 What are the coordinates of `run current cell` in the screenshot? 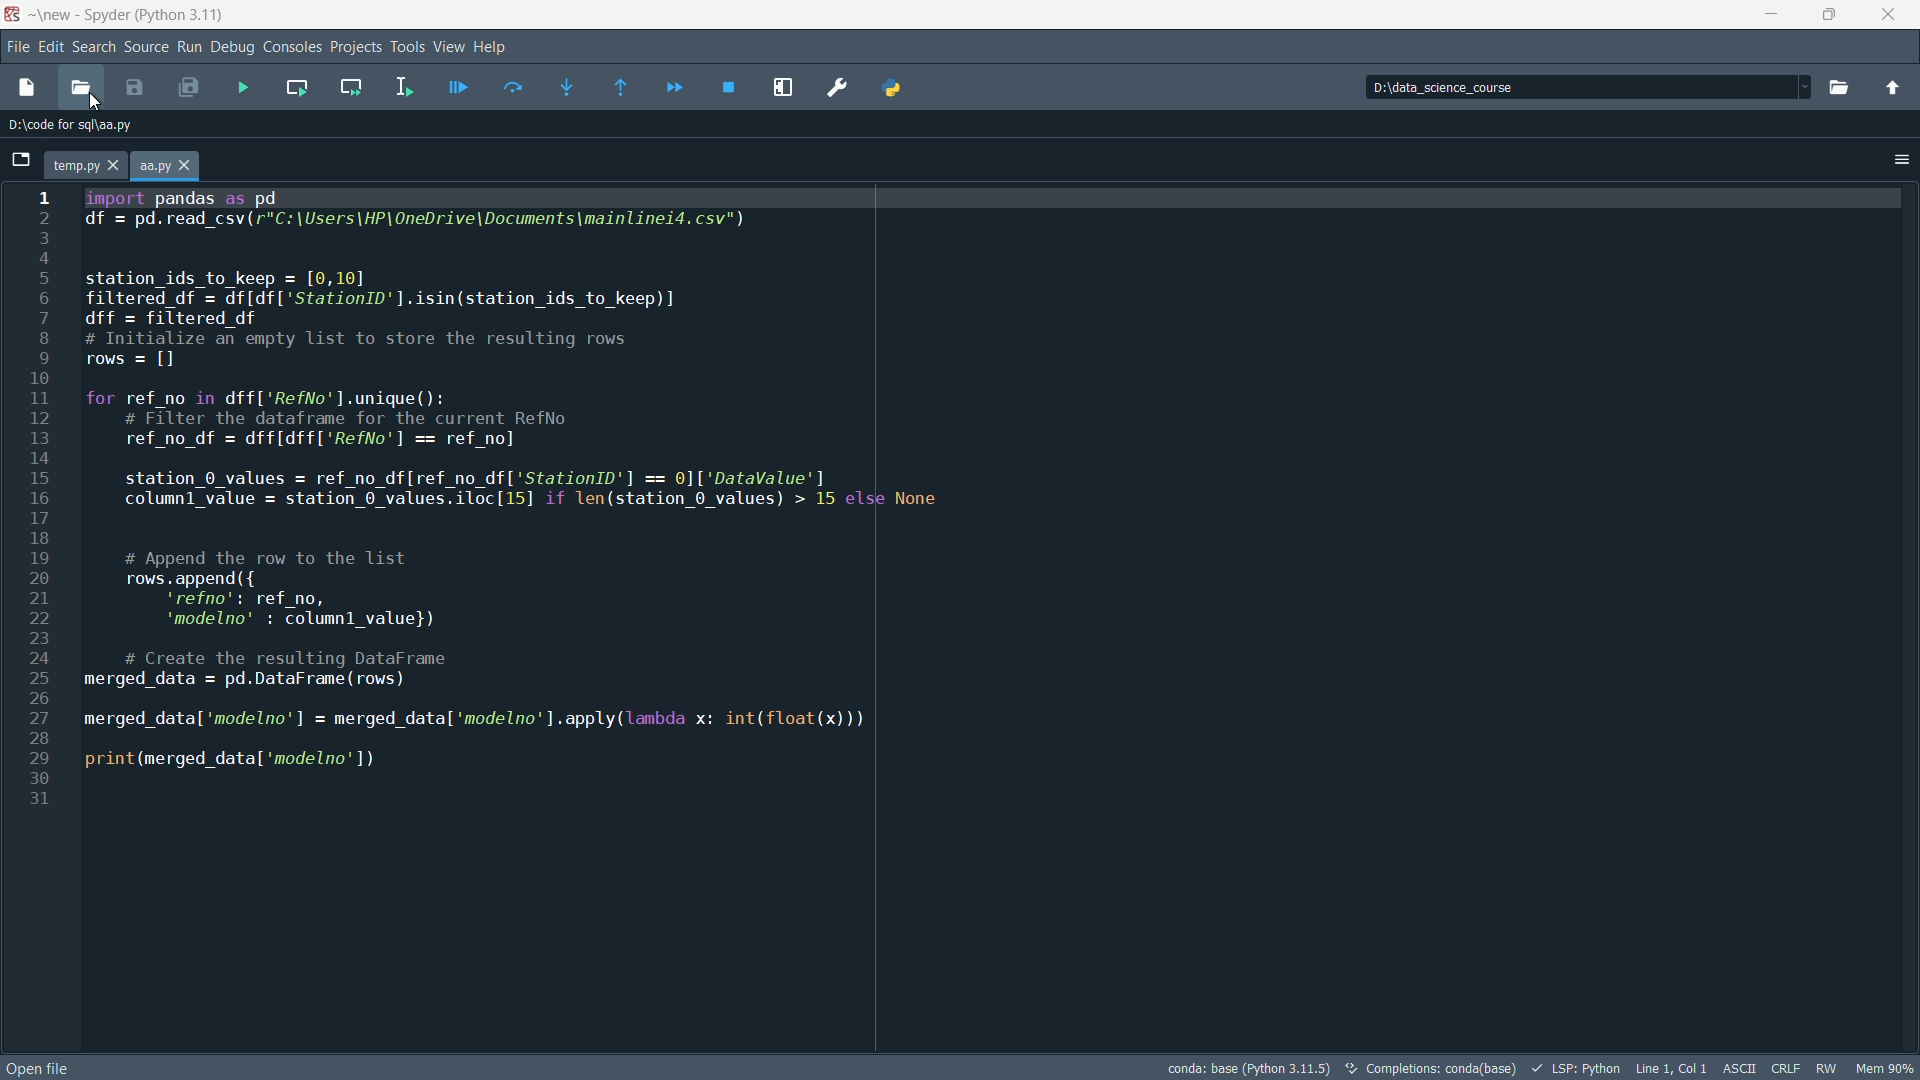 It's located at (298, 90).